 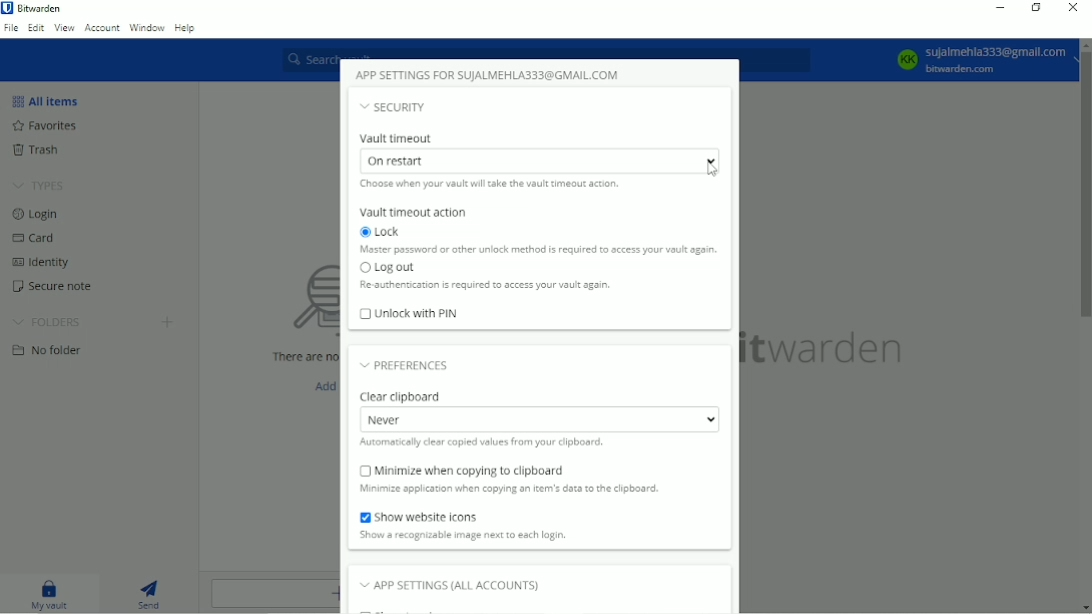 I want to click on Vault timeout action, so click(x=414, y=211).